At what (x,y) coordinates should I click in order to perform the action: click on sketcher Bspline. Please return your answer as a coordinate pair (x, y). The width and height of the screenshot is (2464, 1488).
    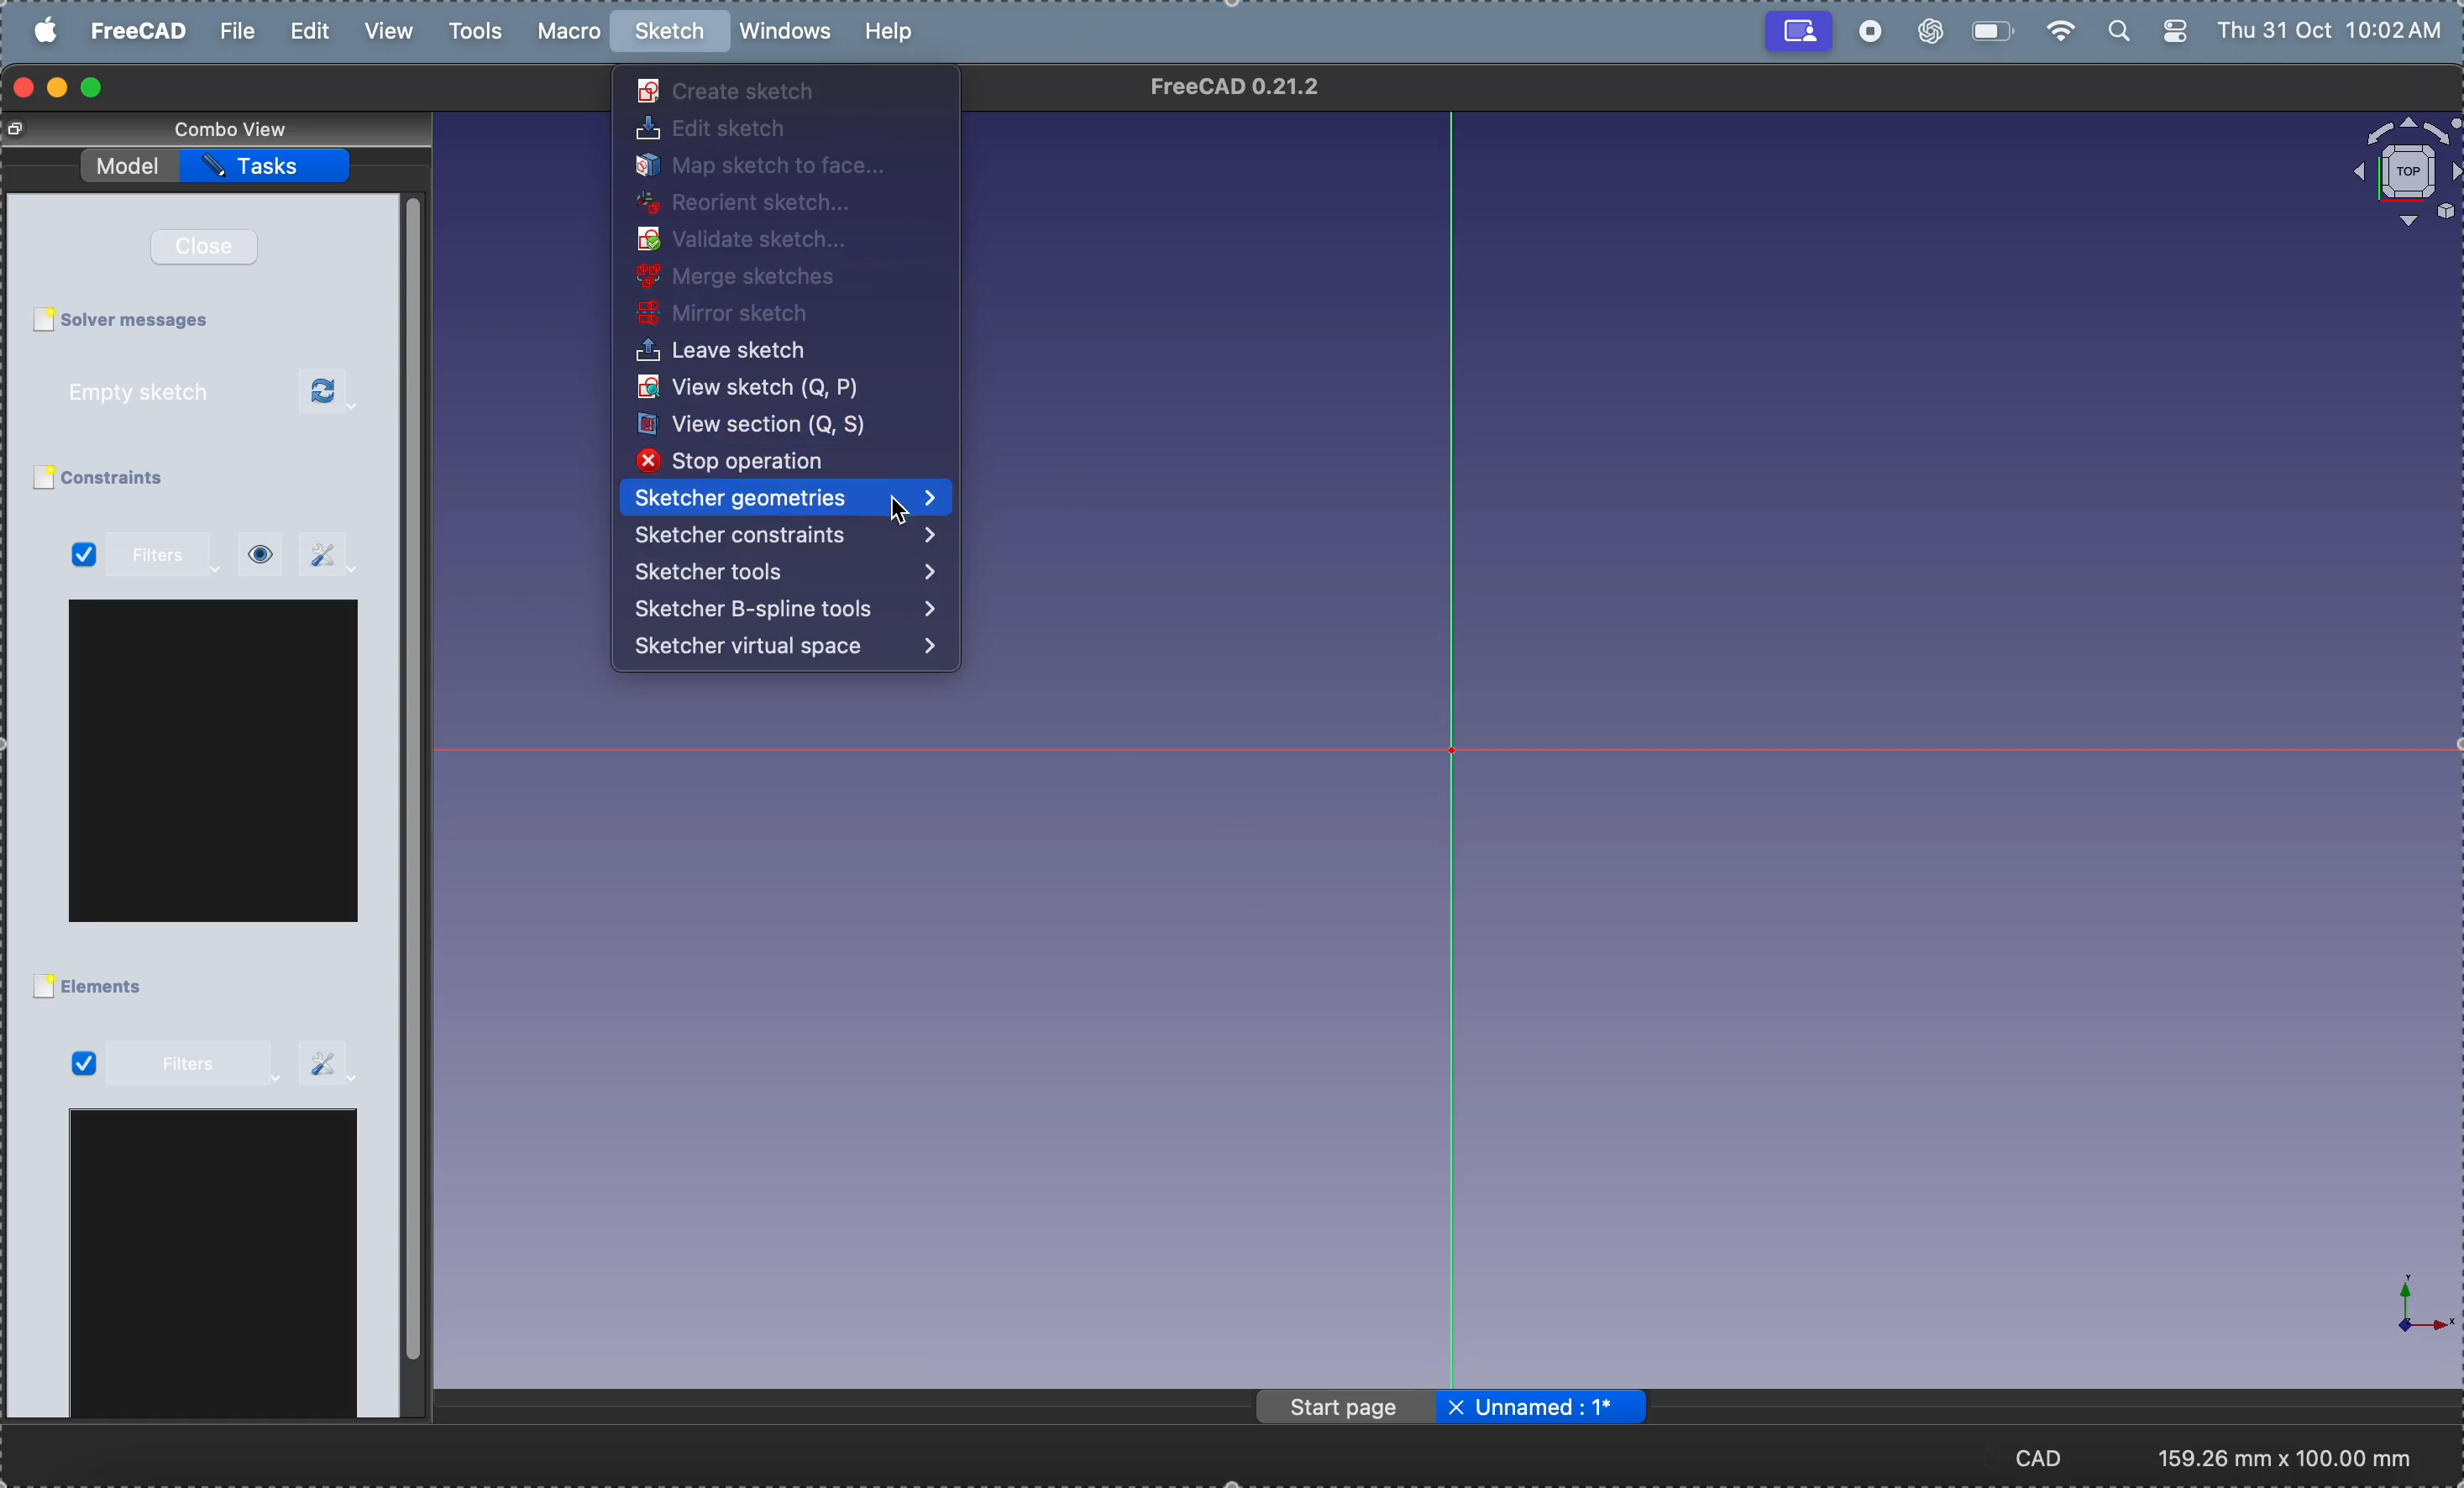
    Looking at the image, I should click on (785, 607).